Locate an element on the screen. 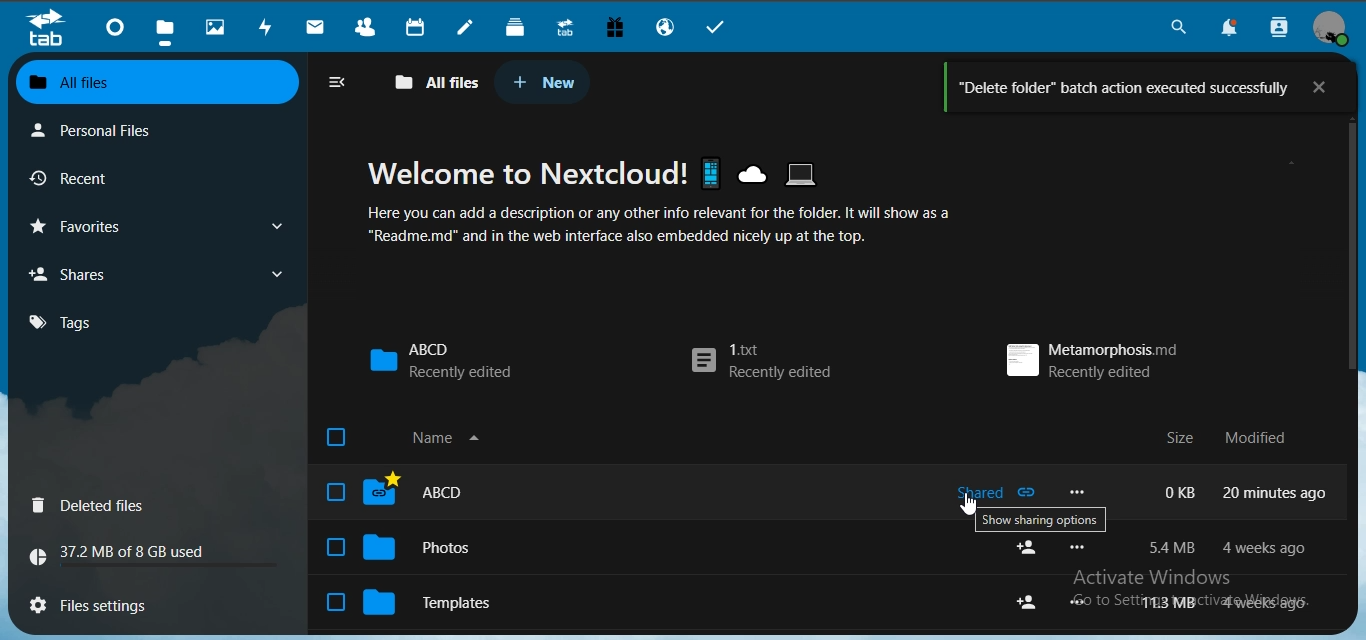 The image size is (1366, 640). notifications is located at coordinates (1231, 29).